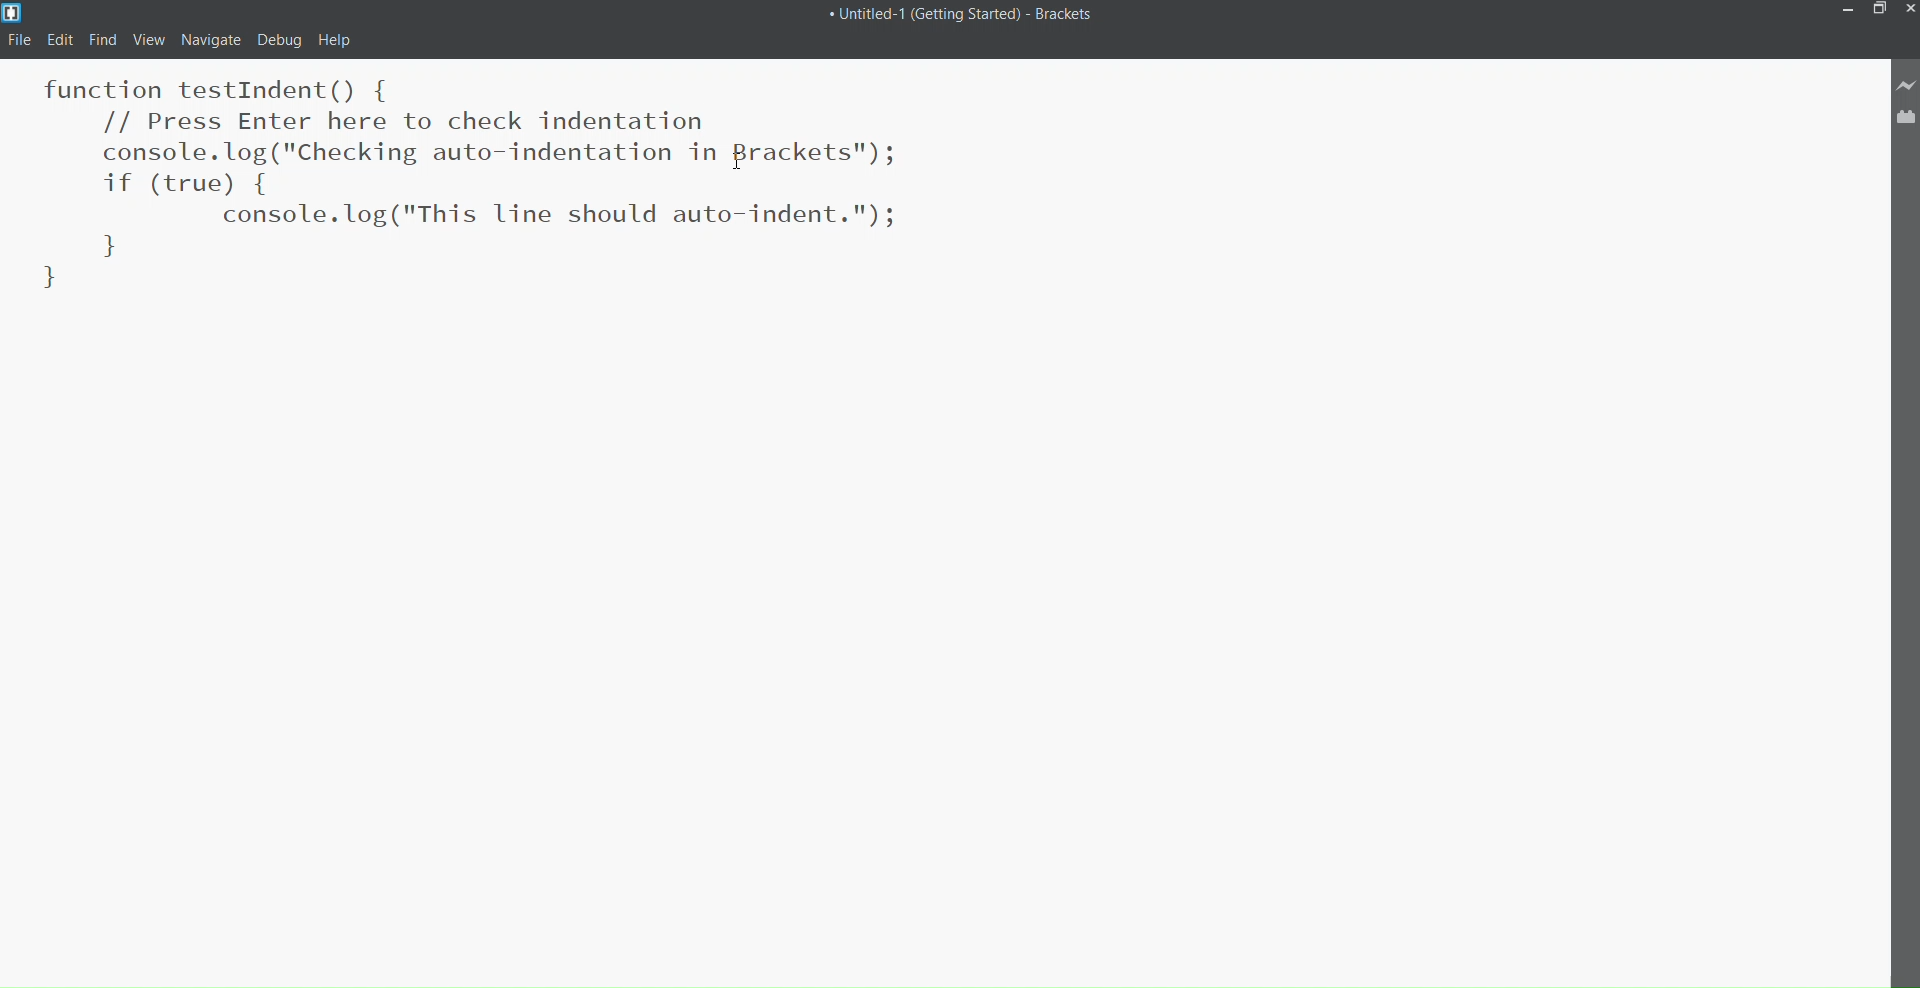  What do you see at coordinates (1845, 11) in the screenshot?
I see `Minimize` at bounding box center [1845, 11].